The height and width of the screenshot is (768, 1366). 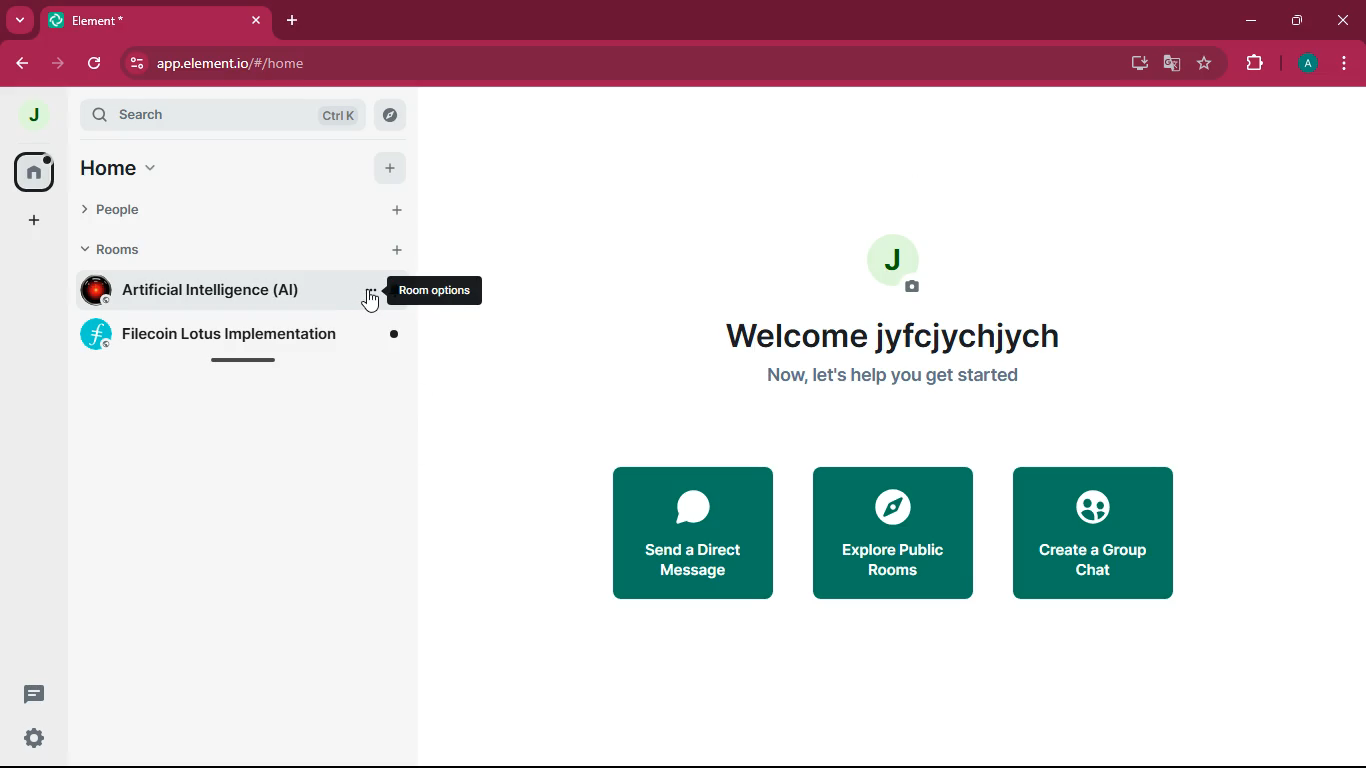 What do you see at coordinates (1343, 66) in the screenshot?
I see `menu` at bounding box center [1343, 66].